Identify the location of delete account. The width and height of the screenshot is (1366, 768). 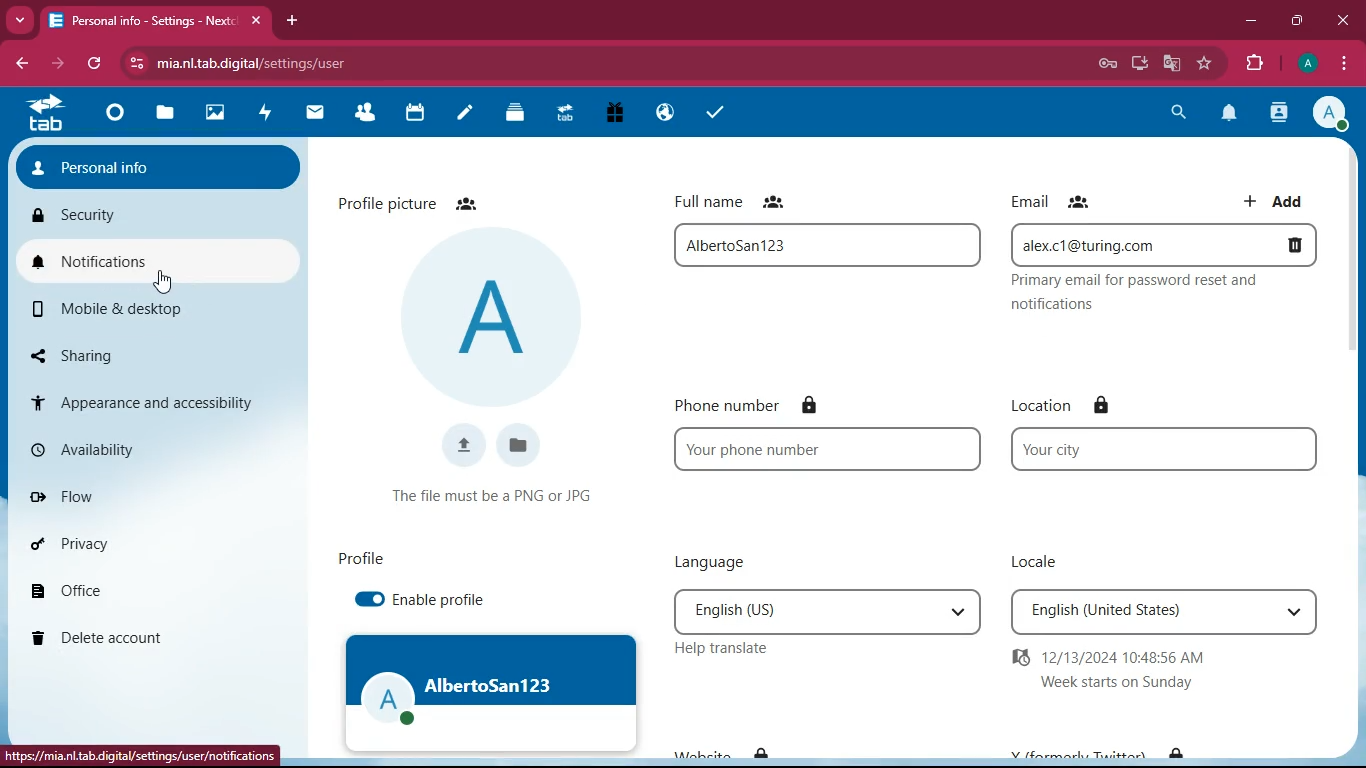
(151, 637).